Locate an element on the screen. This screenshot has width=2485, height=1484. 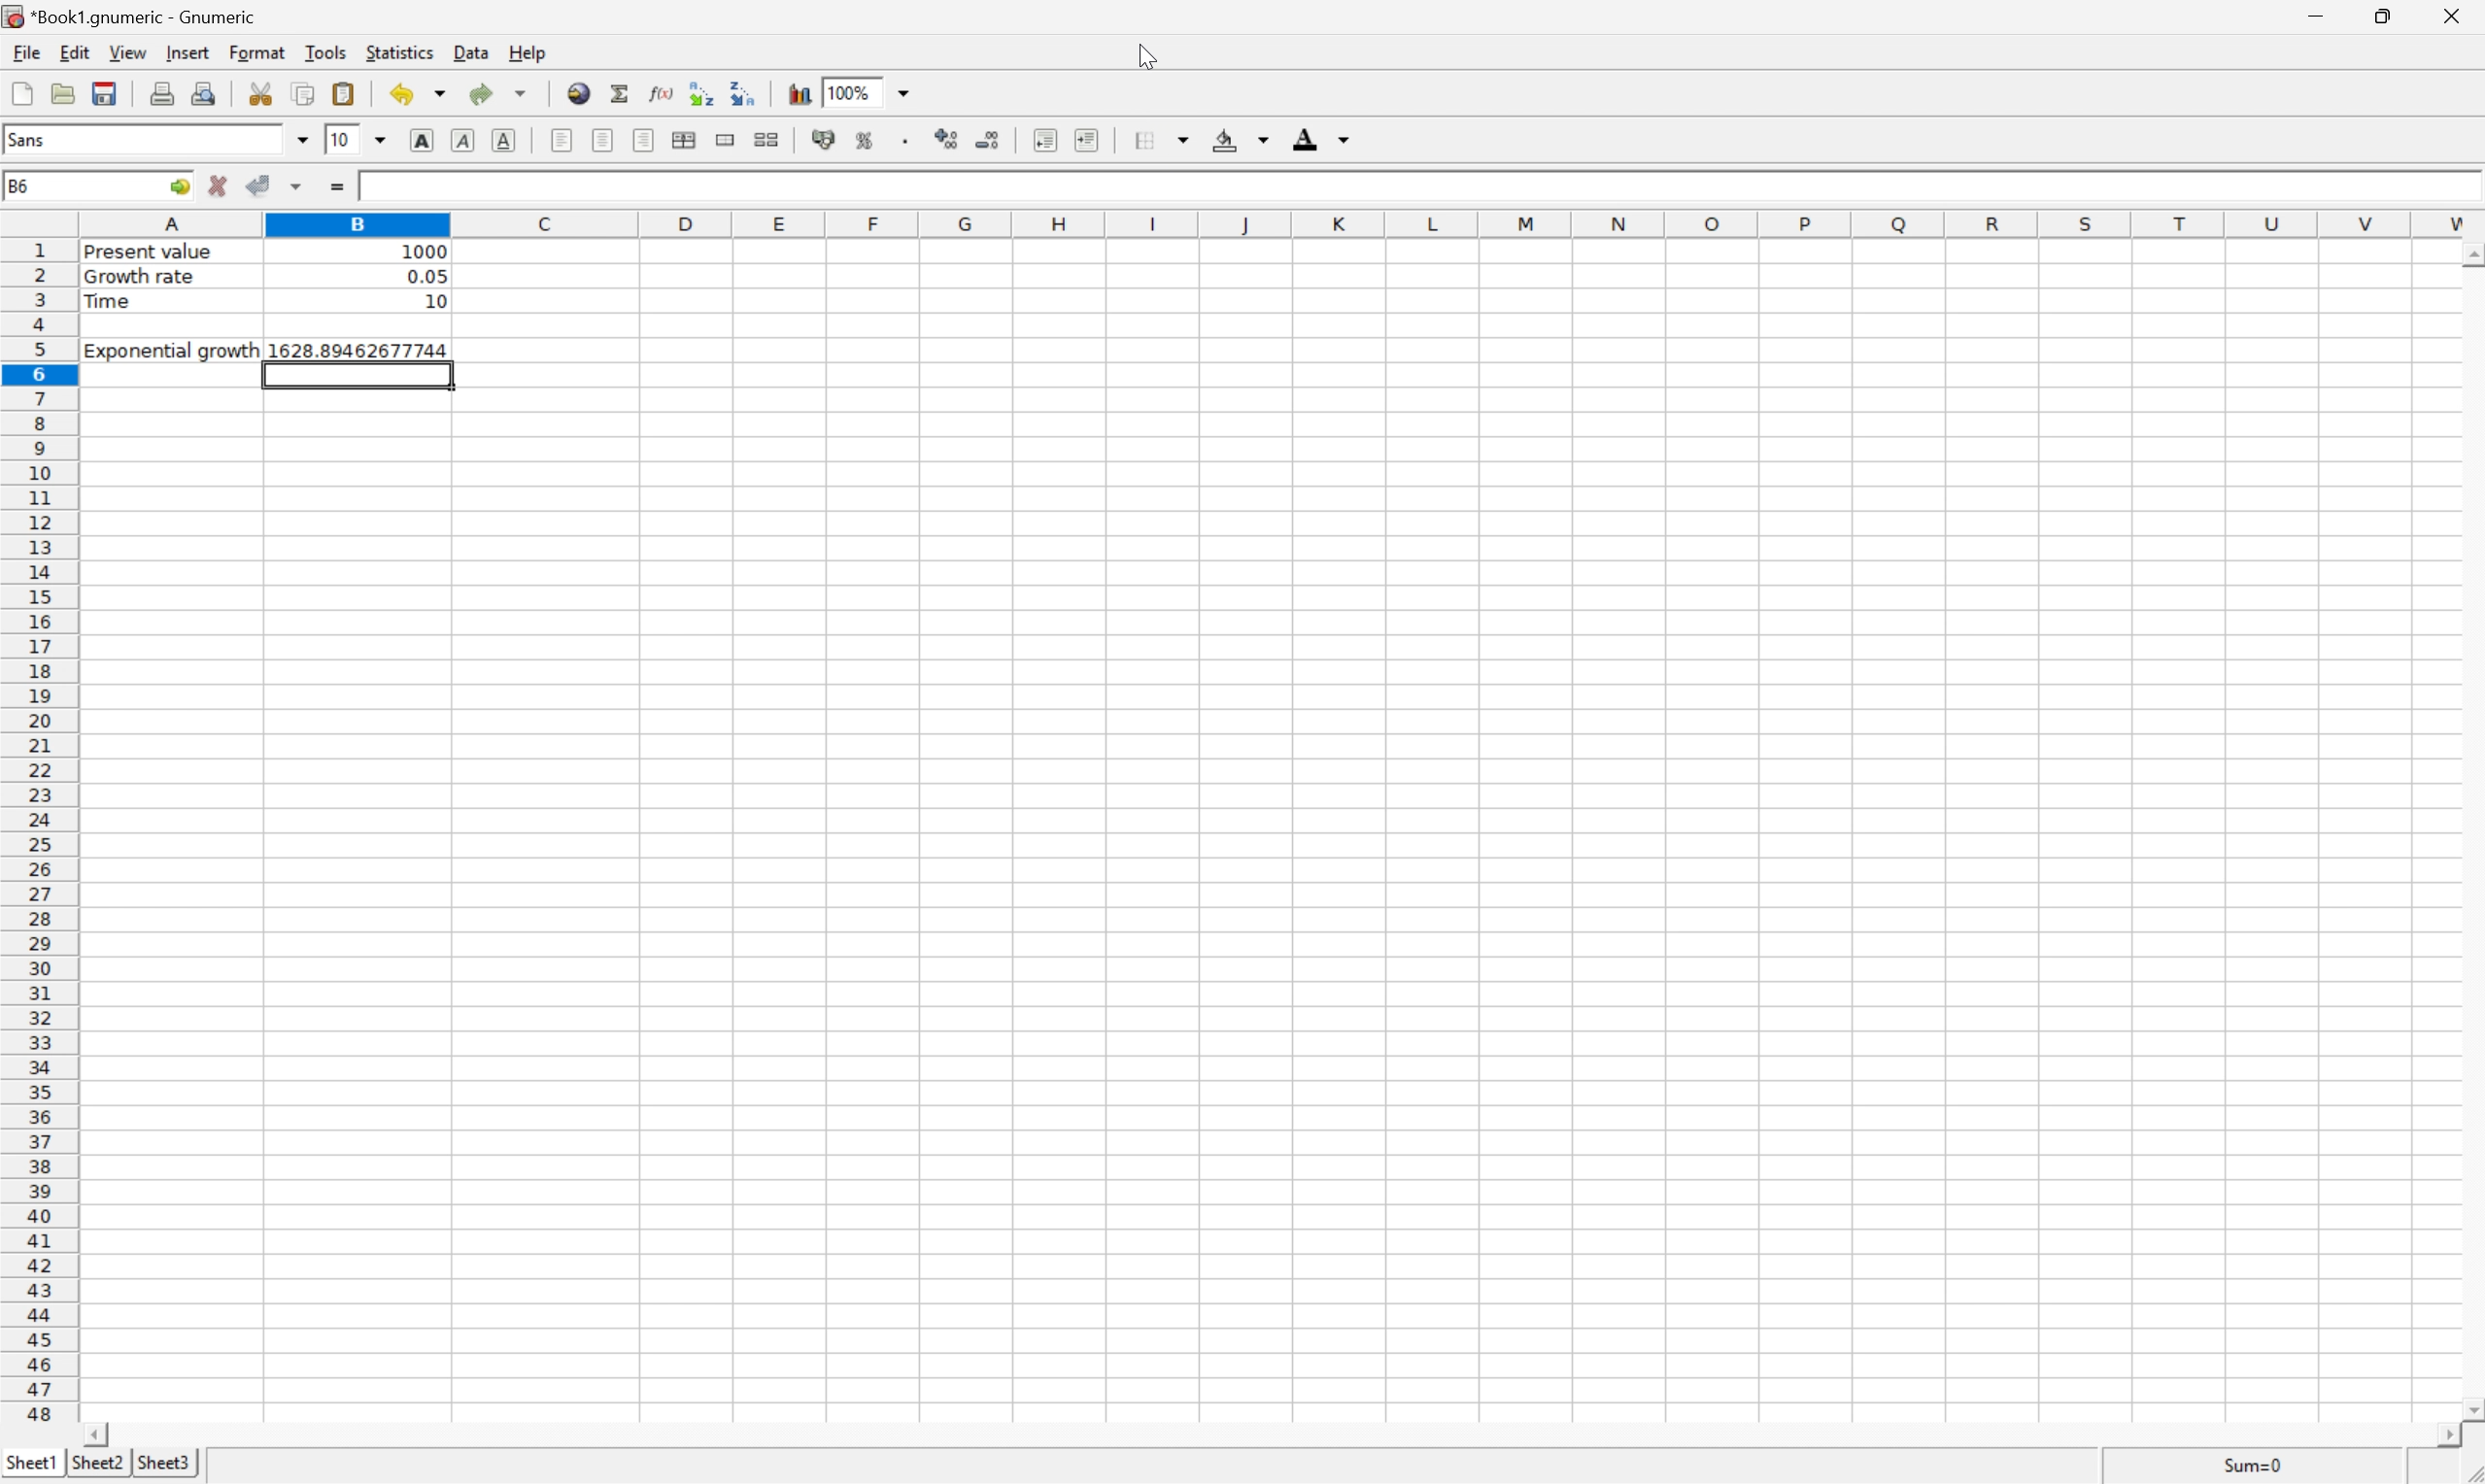
Split merged ranges of cells is located at coordinates (766, 138).